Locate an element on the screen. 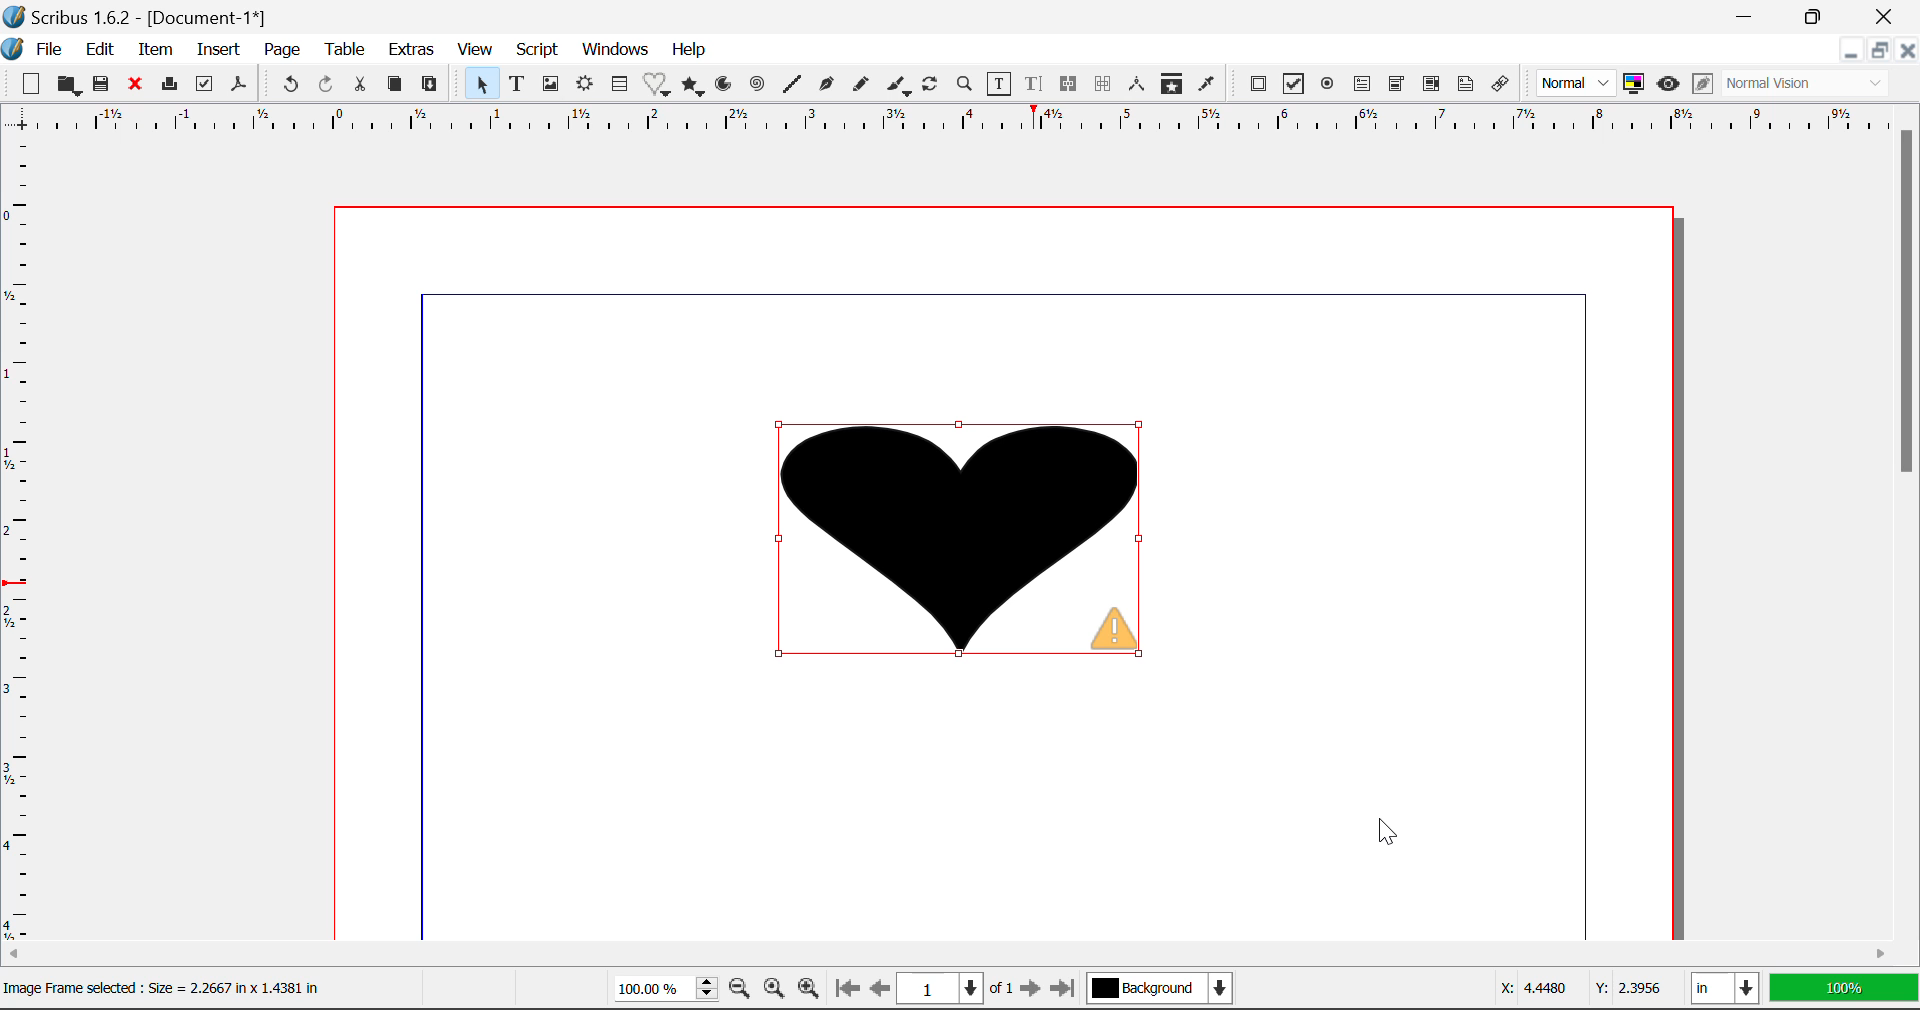 This screenshot has width=1920, height=1010. Pdf List box is located at coordinates (1433, 86).